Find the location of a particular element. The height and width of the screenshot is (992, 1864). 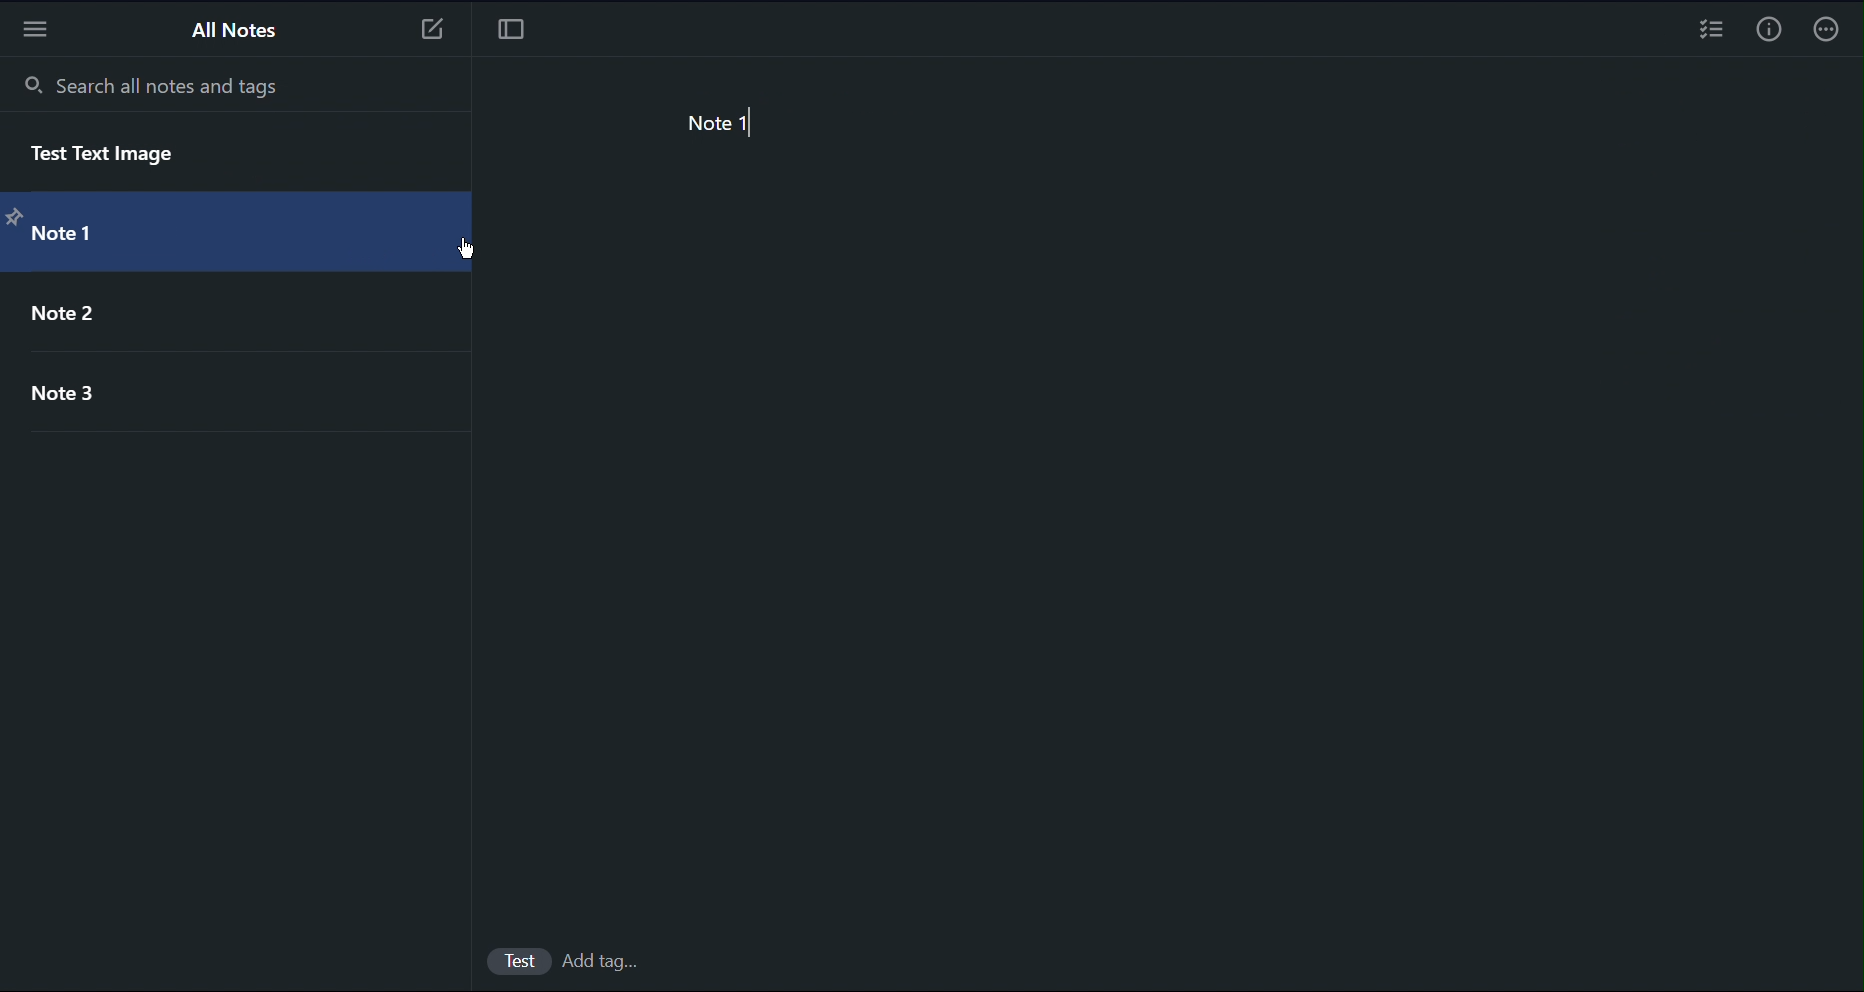

cursor is located at coordinates (471, 251).